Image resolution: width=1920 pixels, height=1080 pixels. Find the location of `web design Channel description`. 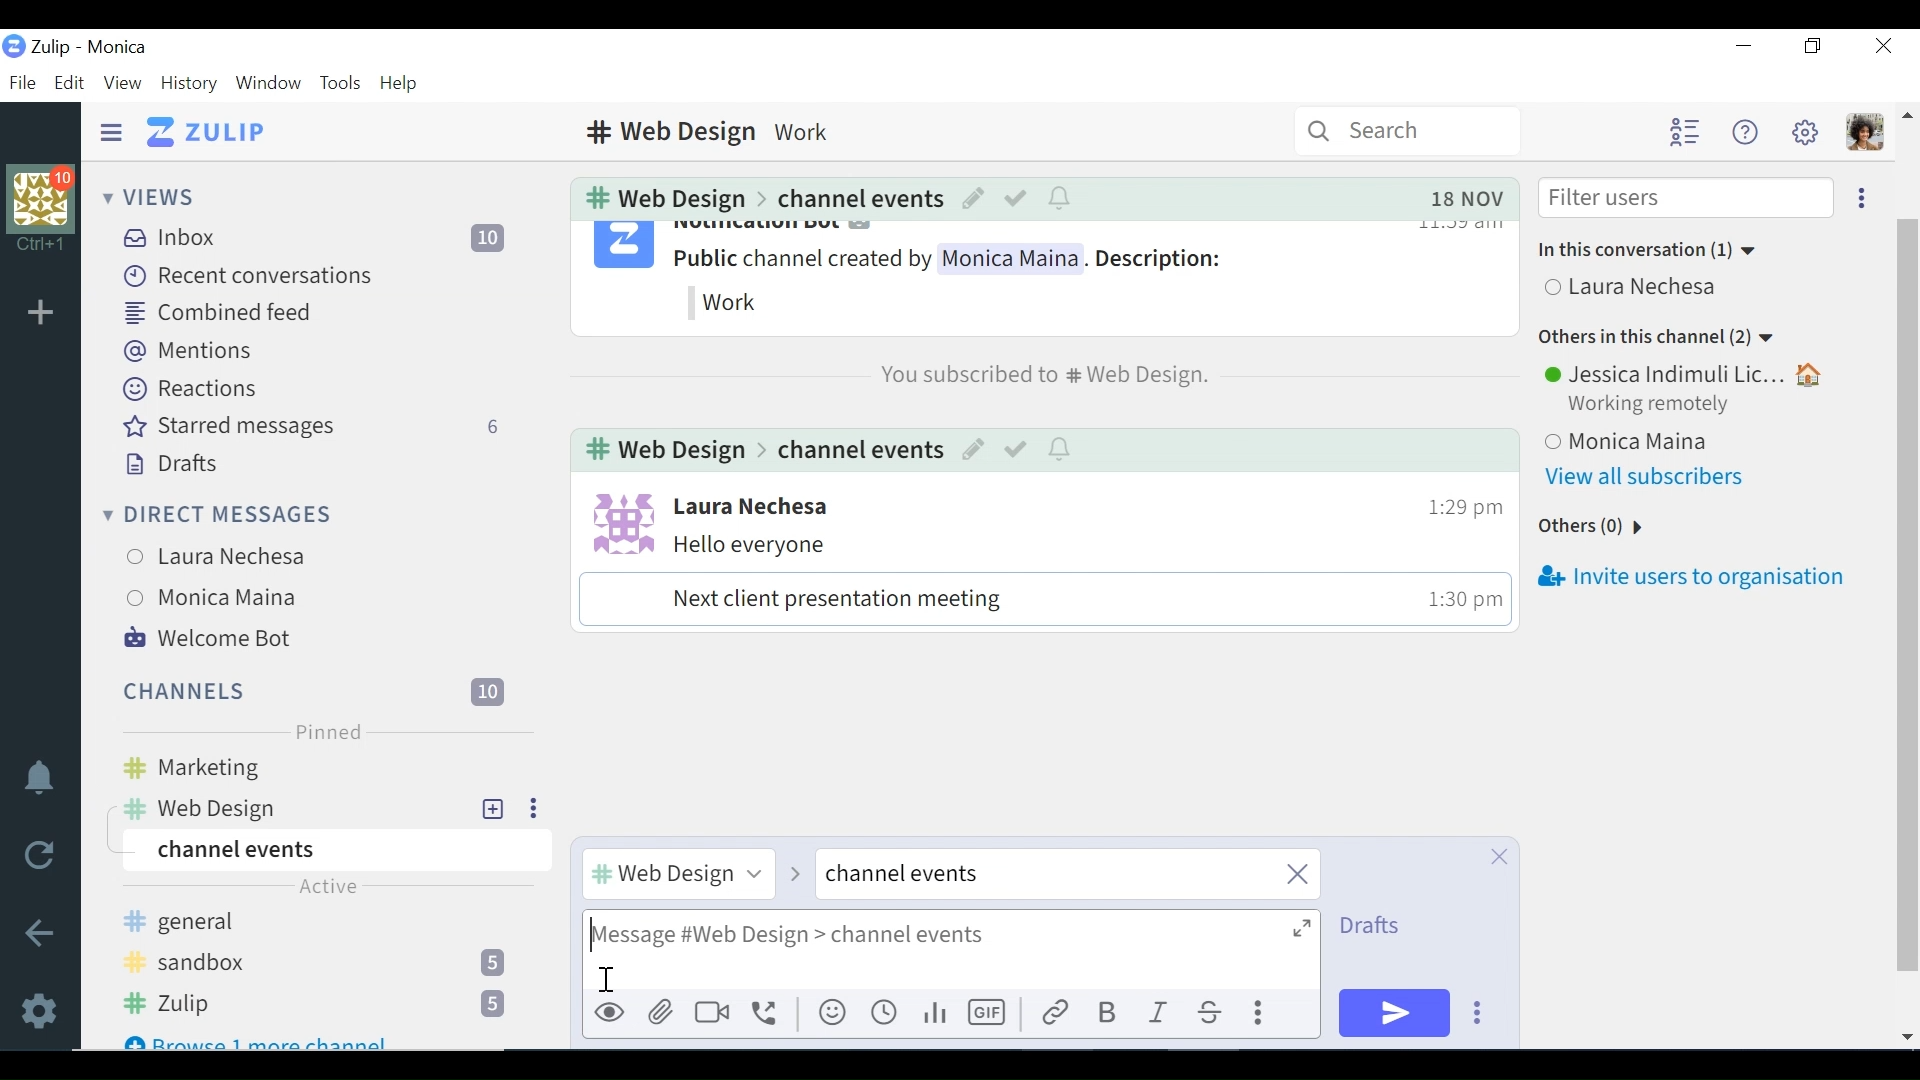

web design Channel description is located at coordinates (715, 131).